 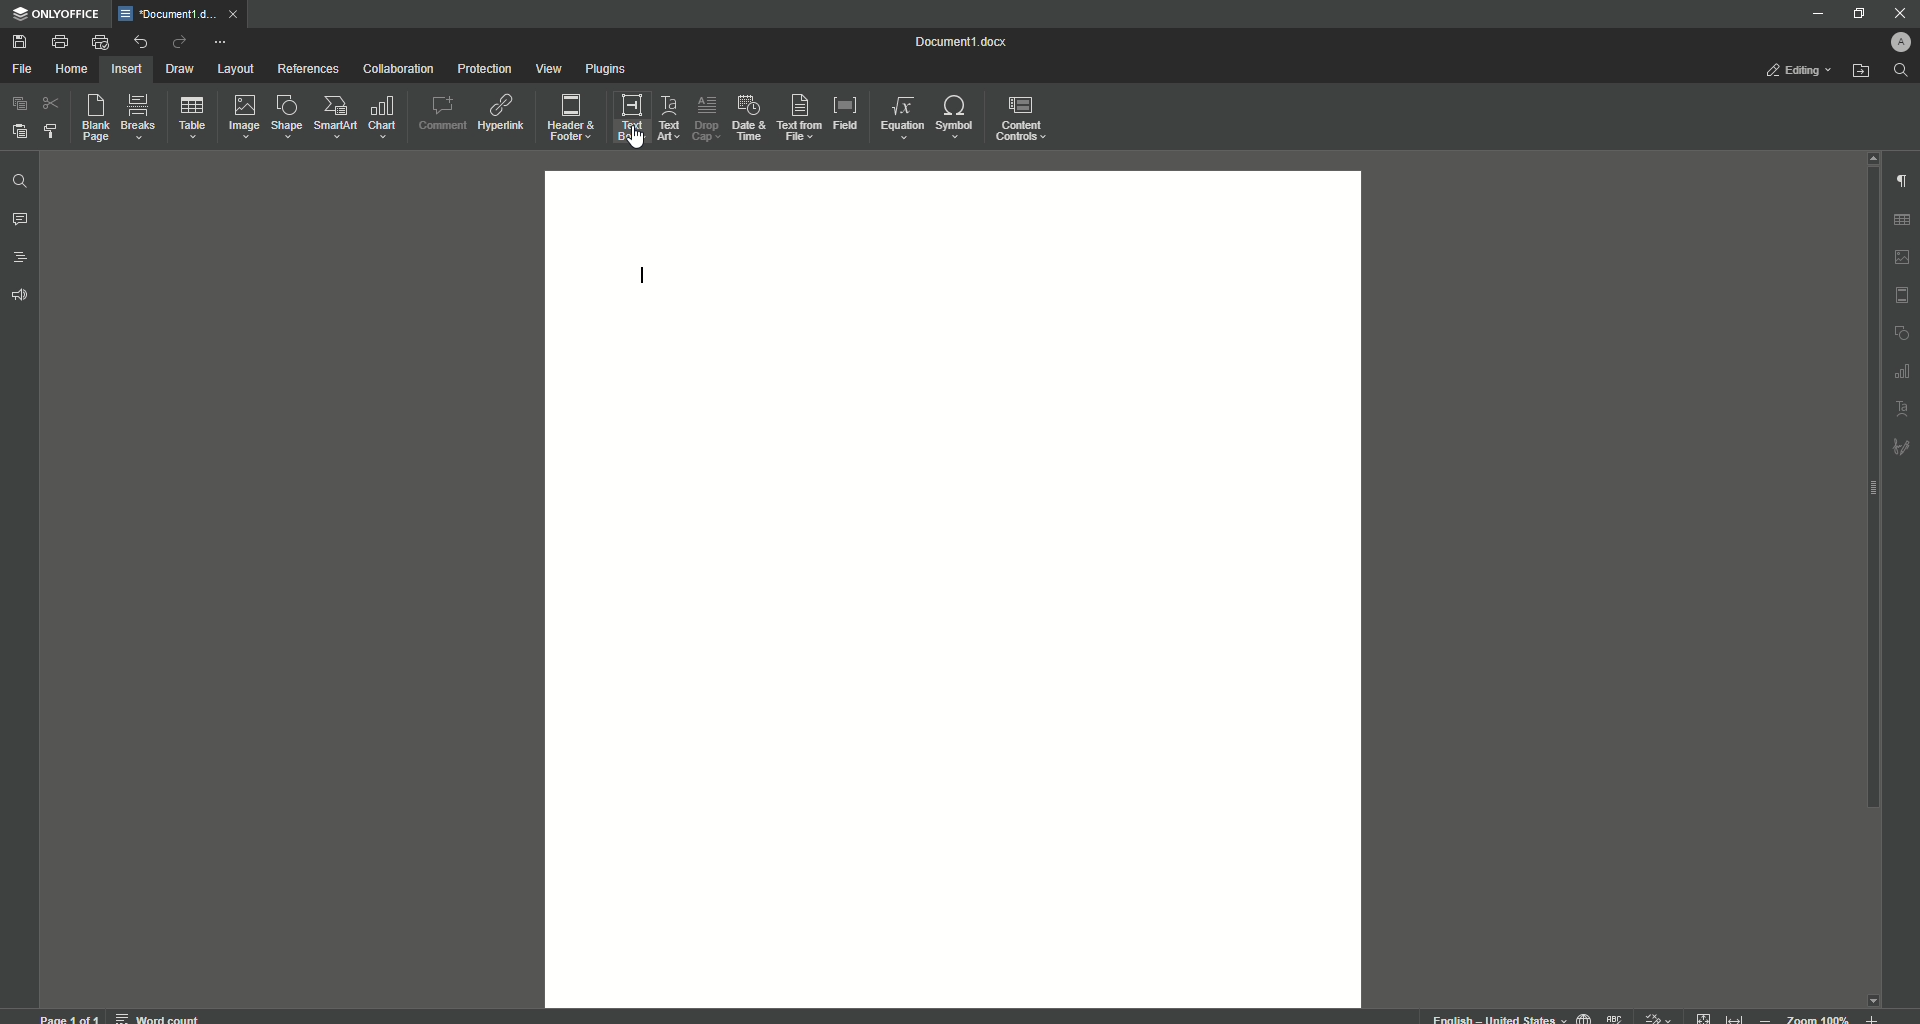 I want to click on View, so click(x=547, y=70).